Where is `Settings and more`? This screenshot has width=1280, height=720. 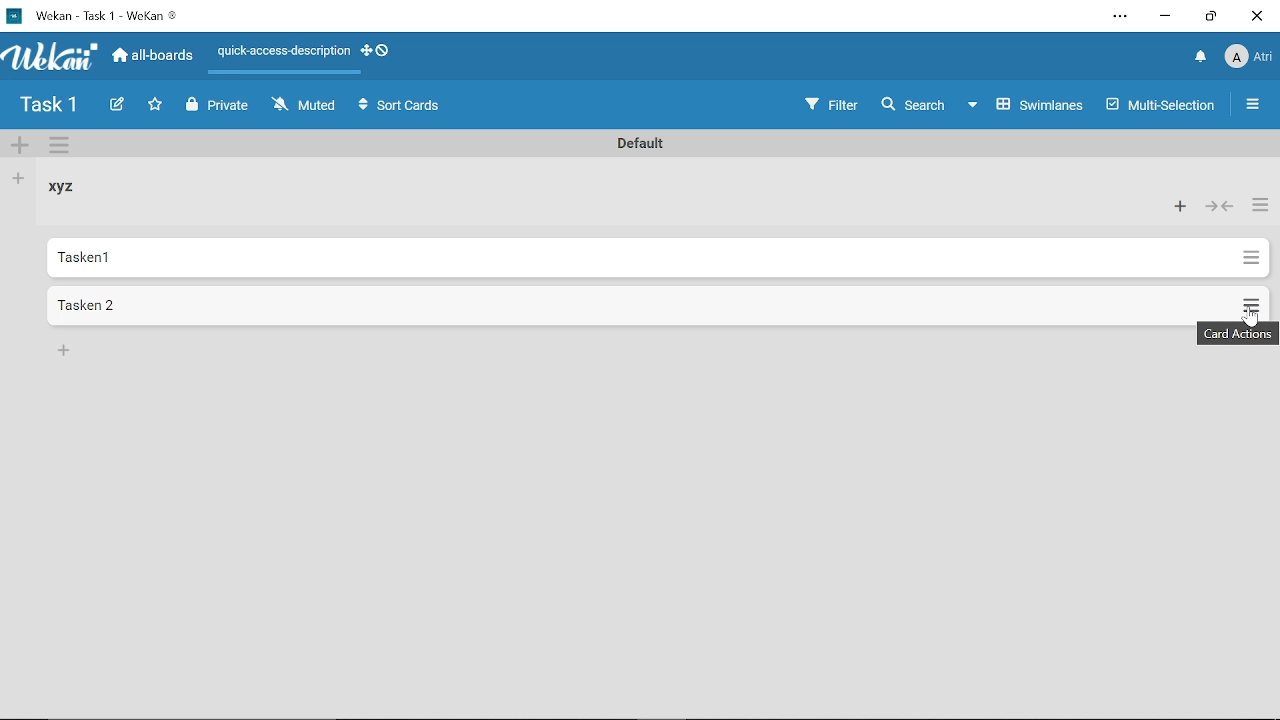 Settings and more is located at coordinates (1116, 17).